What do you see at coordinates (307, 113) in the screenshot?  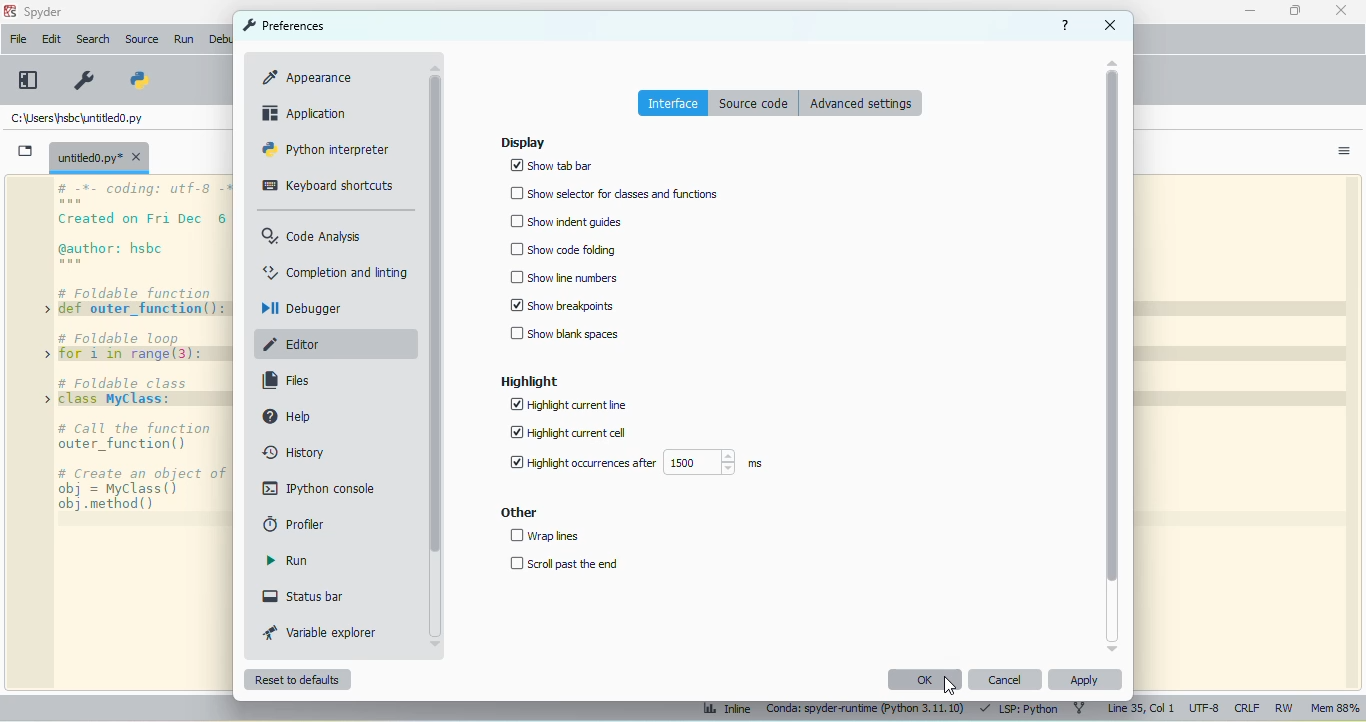 I see `application` at bounding box center [307, 113].